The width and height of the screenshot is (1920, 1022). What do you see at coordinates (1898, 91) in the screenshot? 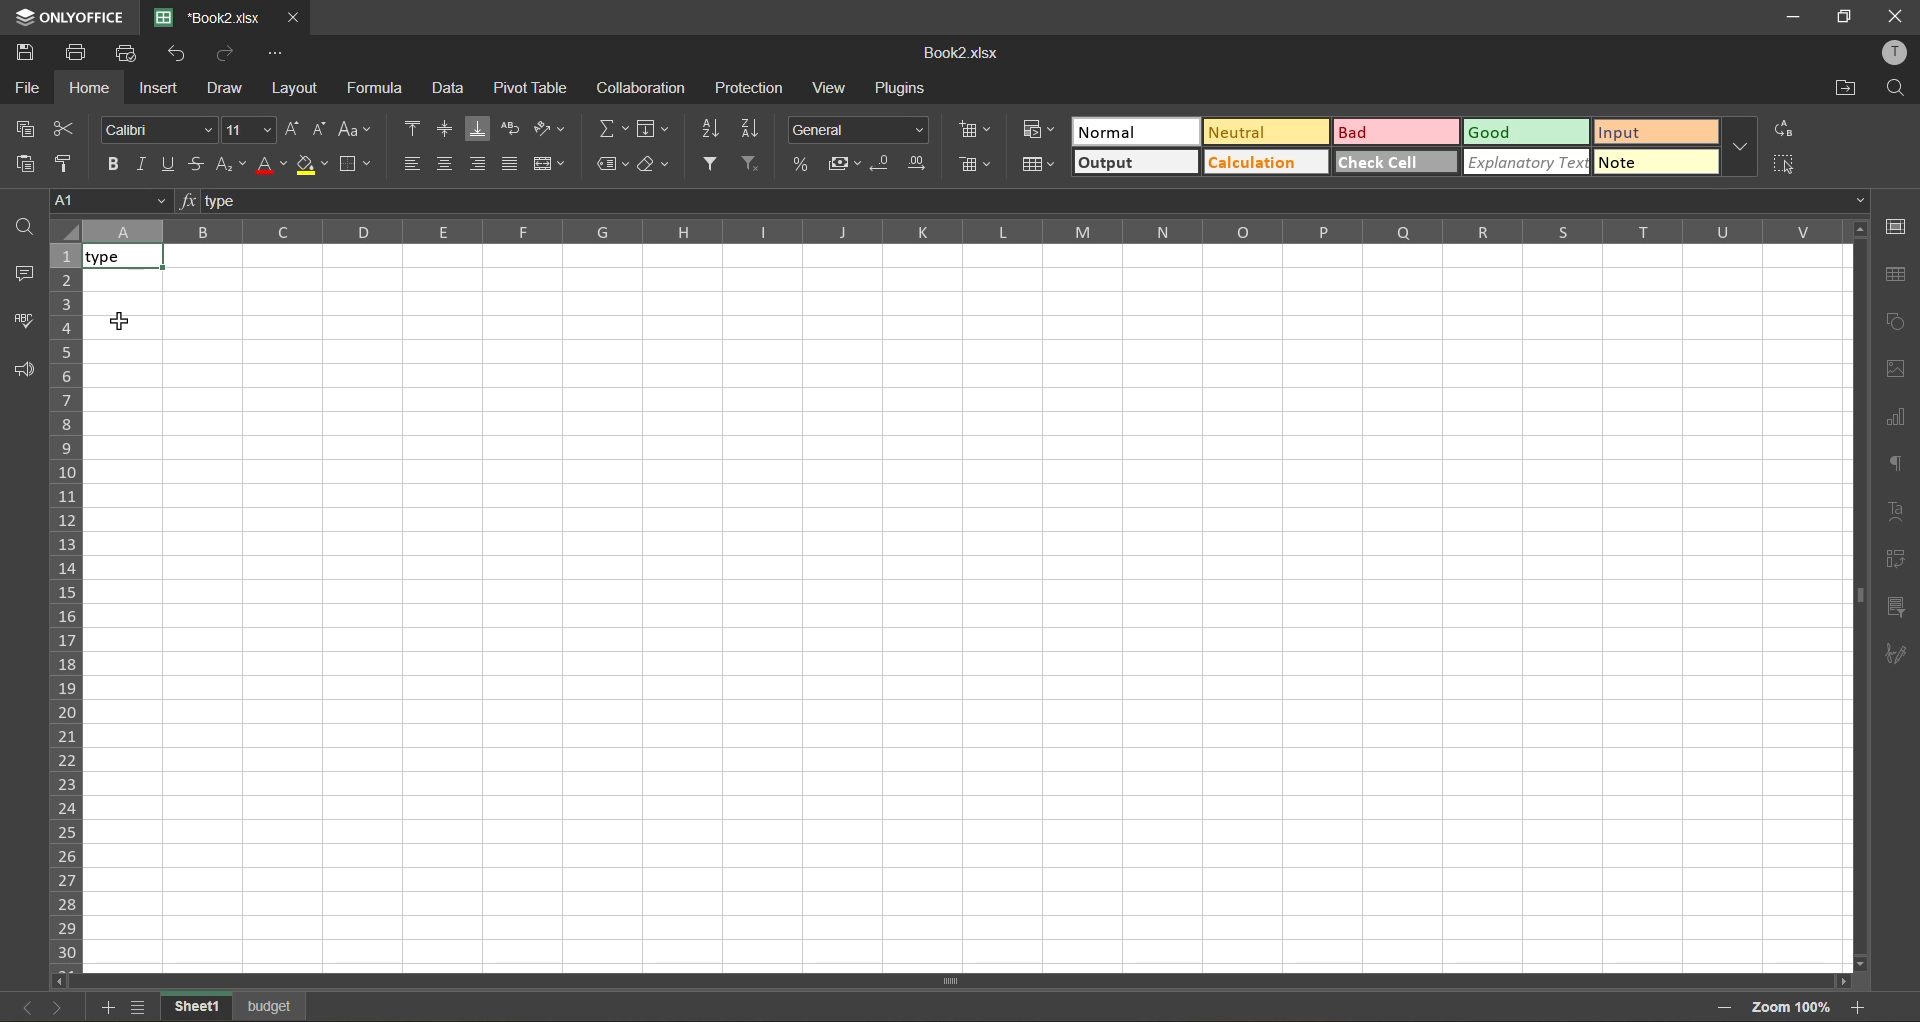
I see `find` at bounding box center [1898, 91].